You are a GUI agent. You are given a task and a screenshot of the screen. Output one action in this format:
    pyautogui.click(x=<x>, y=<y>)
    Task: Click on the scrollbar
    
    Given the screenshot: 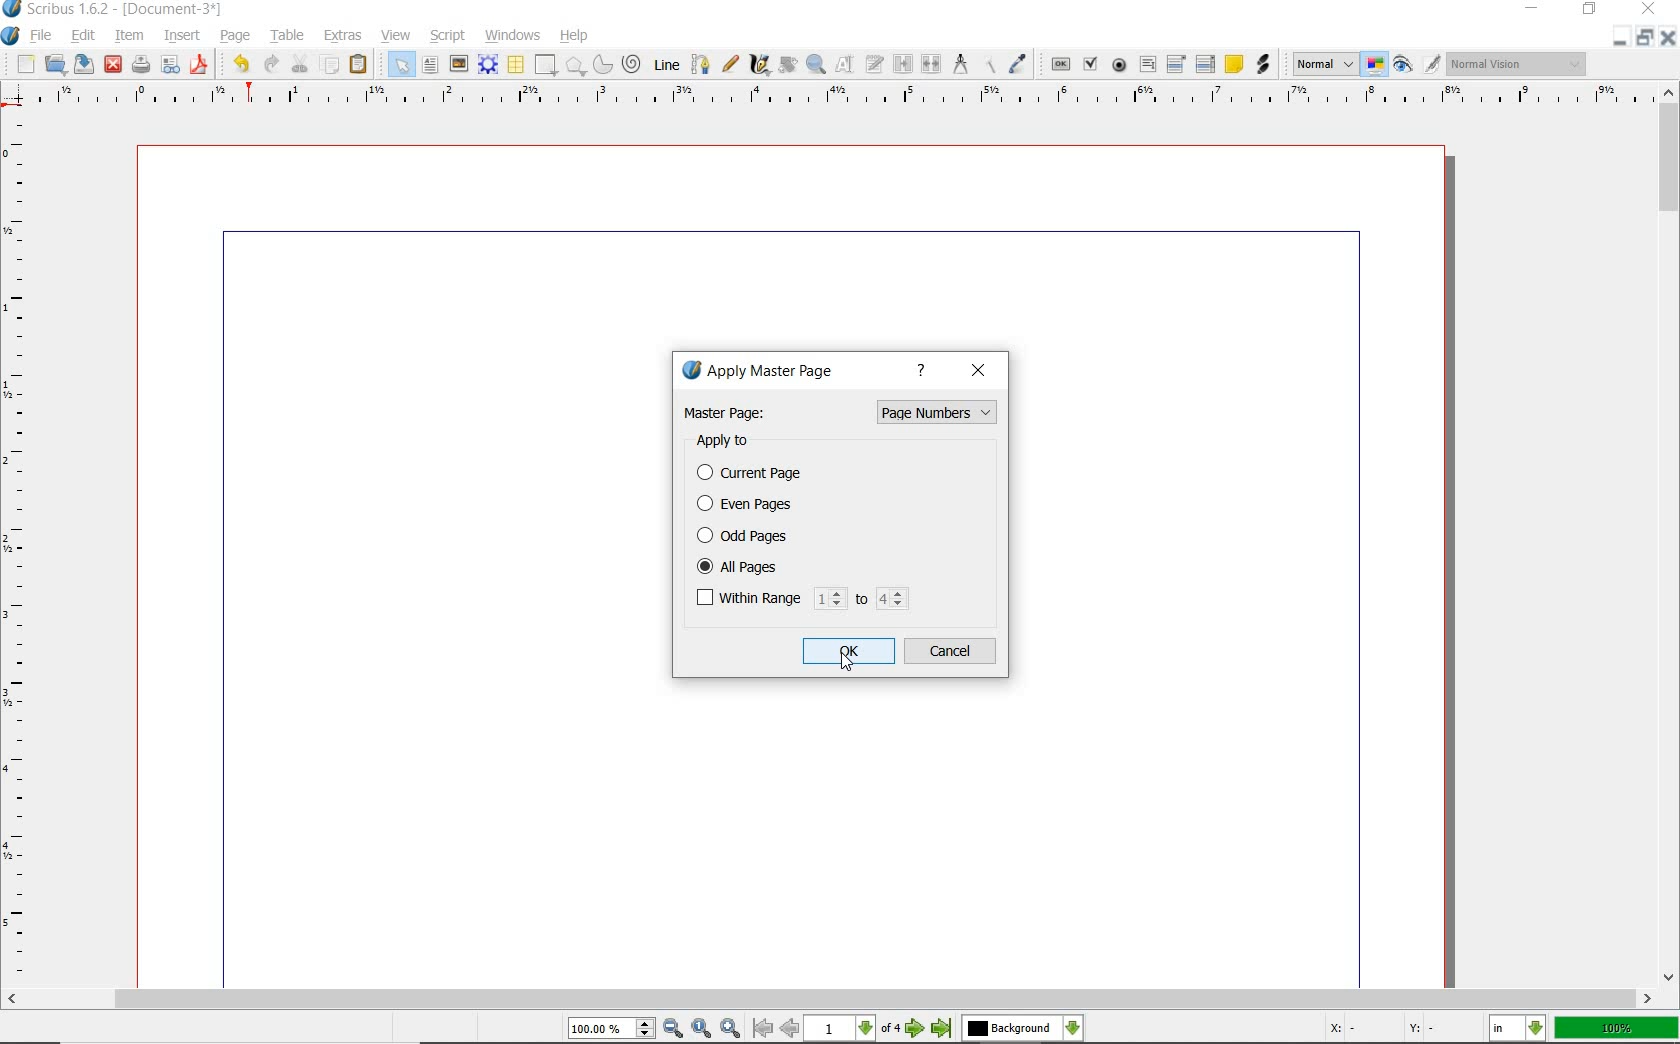 What is the action you would take?
    pyautogui.click(x=1670, y=535)
    